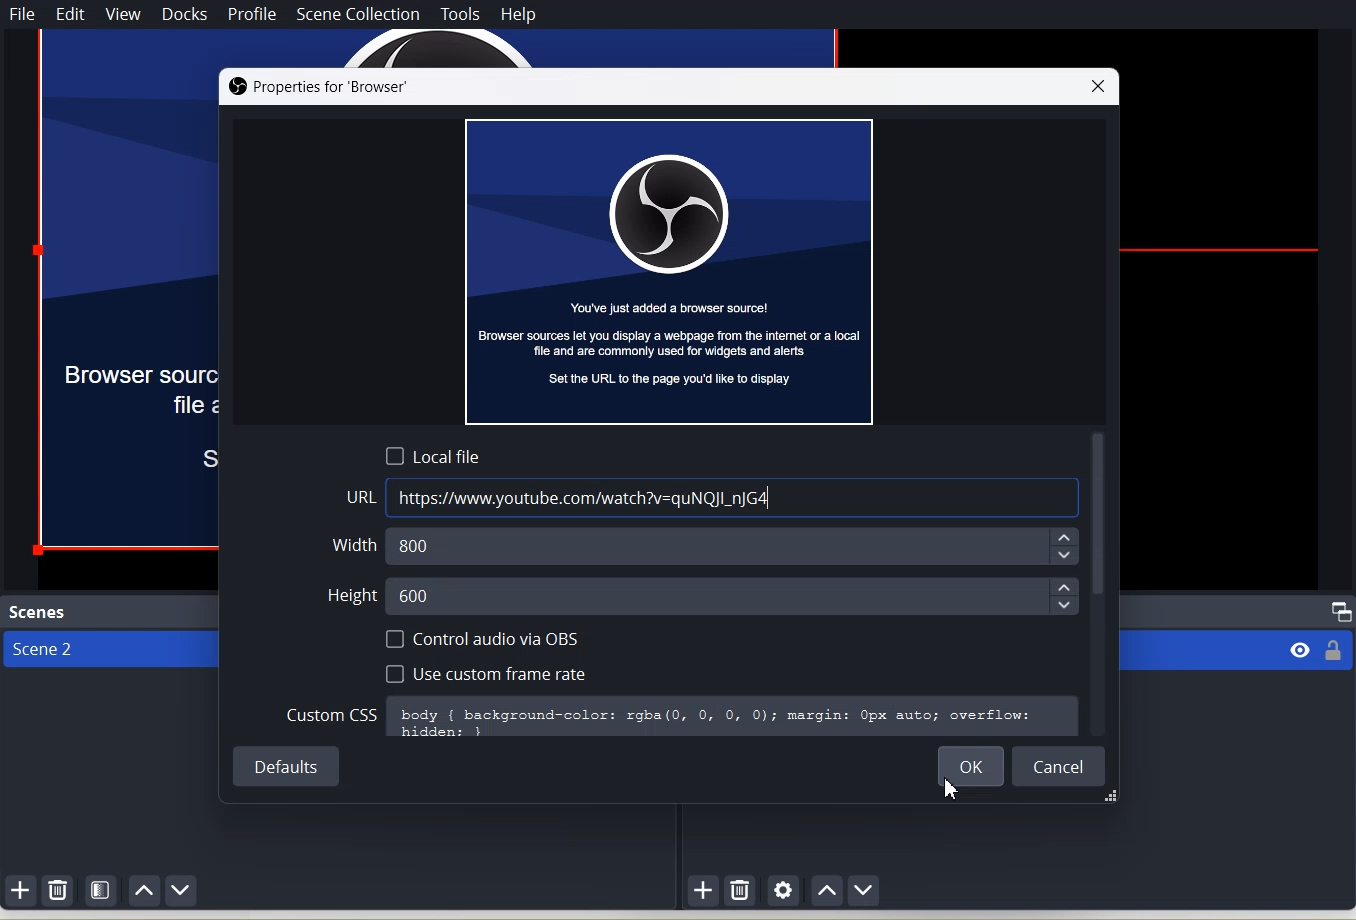 The height and width of the screenshot is (920, 1356). What do you see at coordinates (146, 890) in the screenshot?
I see `Move scene up` at bounding box center [146, 890].